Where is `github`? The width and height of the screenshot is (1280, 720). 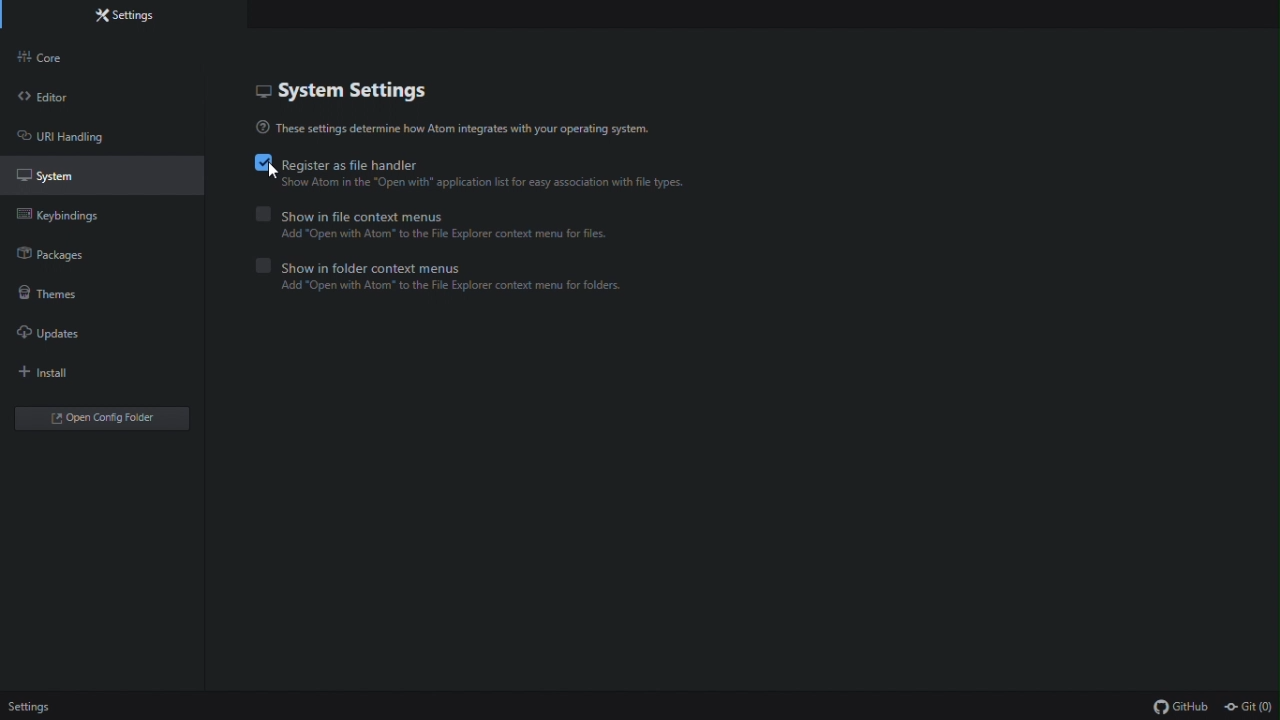
github is located at coordinates (1183, 706).